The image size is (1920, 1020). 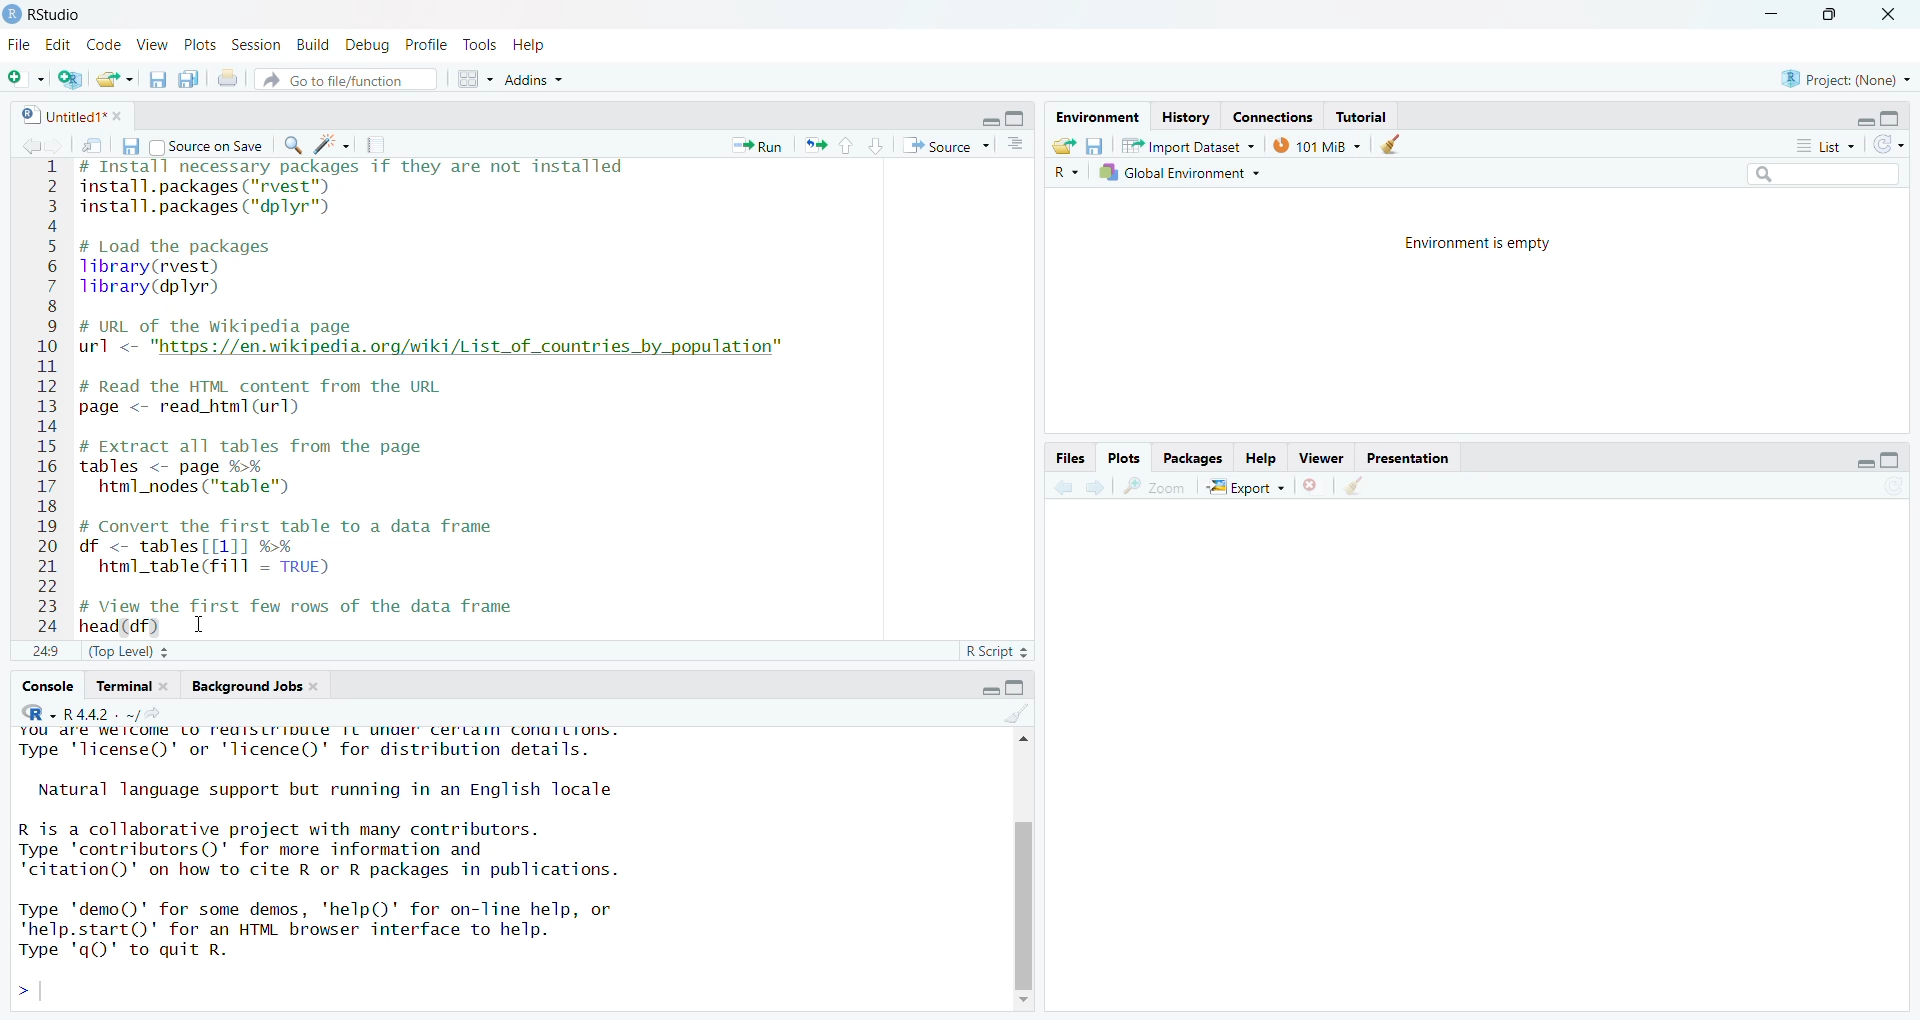 I want to click on Presentation, so click(x=1406, y=457).